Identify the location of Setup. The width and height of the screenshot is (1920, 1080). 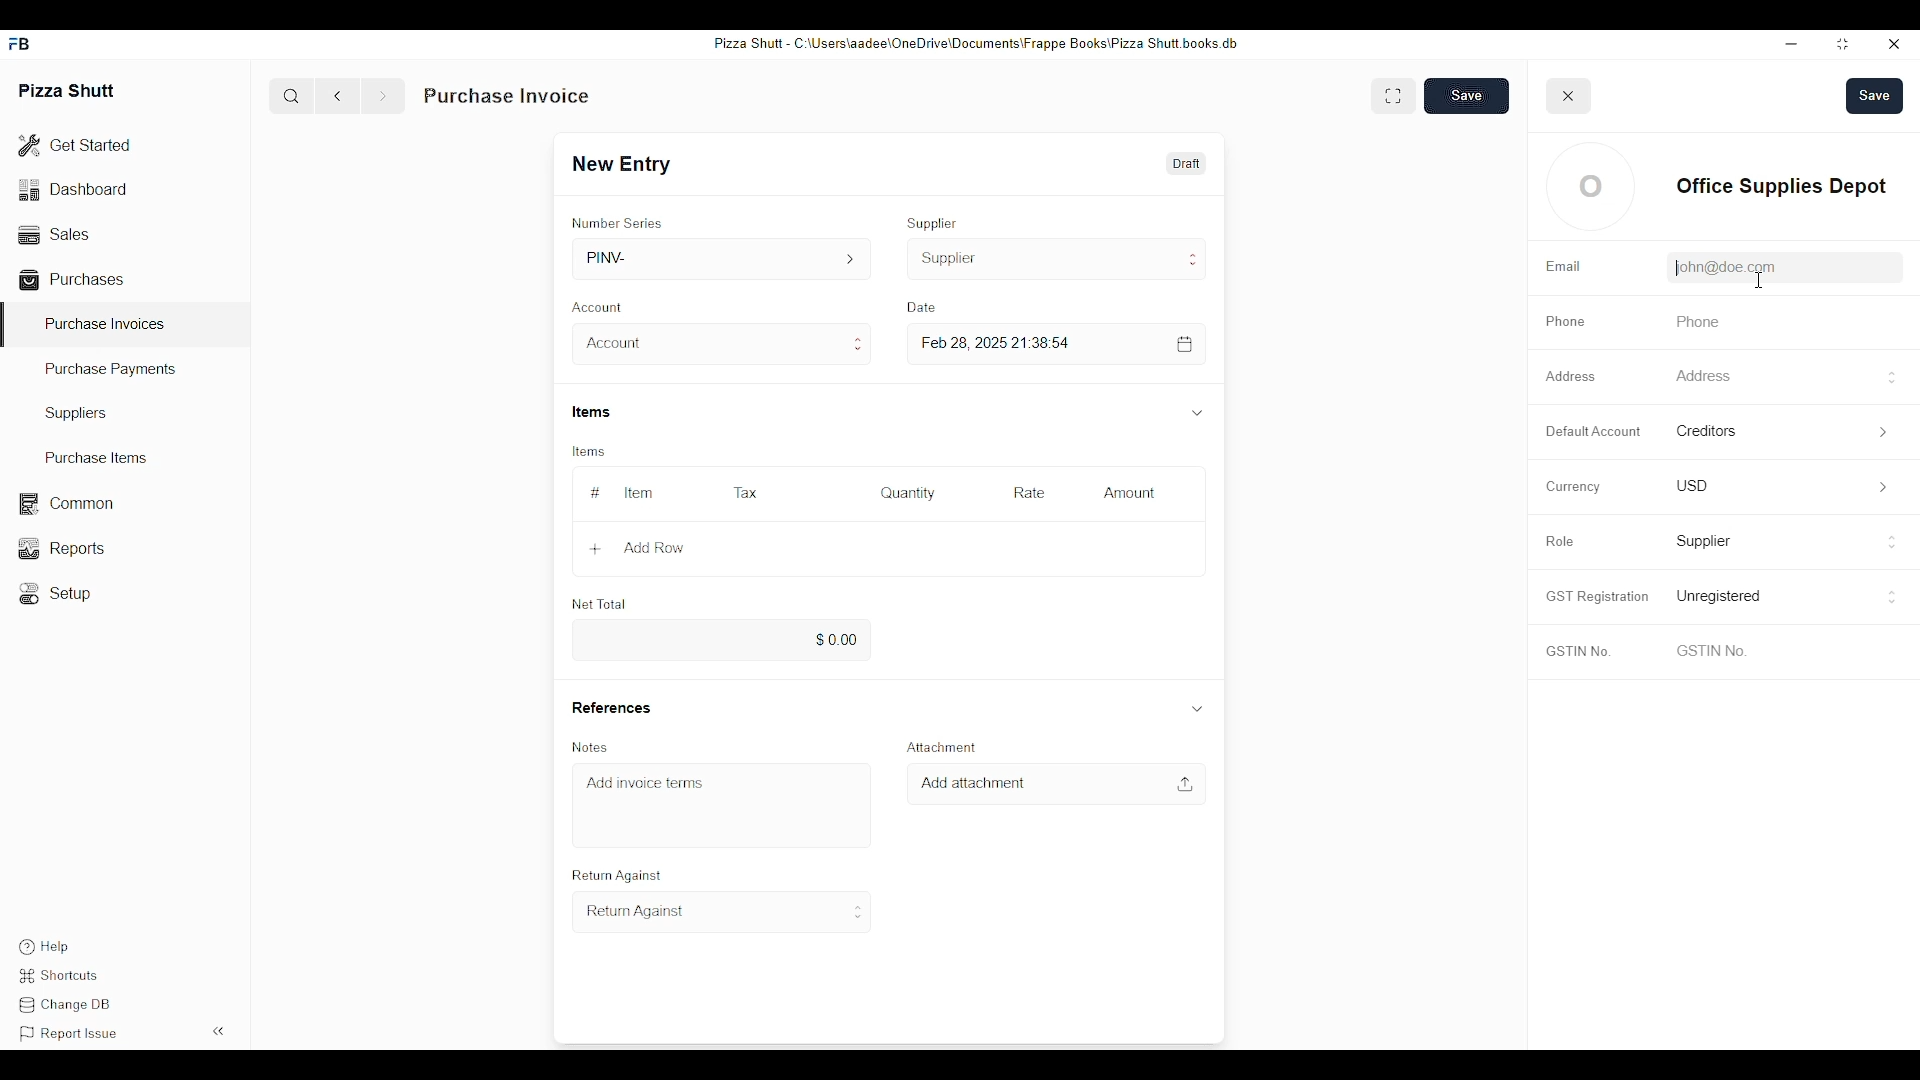
(60, 594).